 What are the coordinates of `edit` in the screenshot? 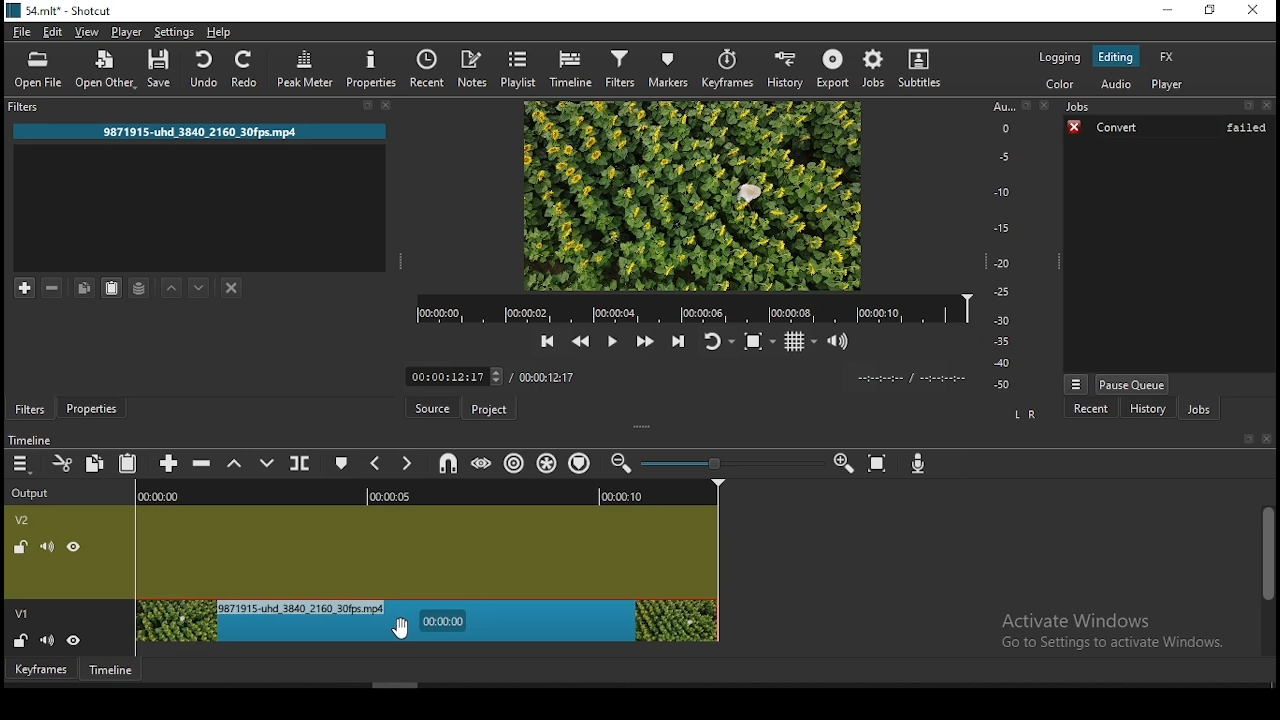 It's located at (55, 34).